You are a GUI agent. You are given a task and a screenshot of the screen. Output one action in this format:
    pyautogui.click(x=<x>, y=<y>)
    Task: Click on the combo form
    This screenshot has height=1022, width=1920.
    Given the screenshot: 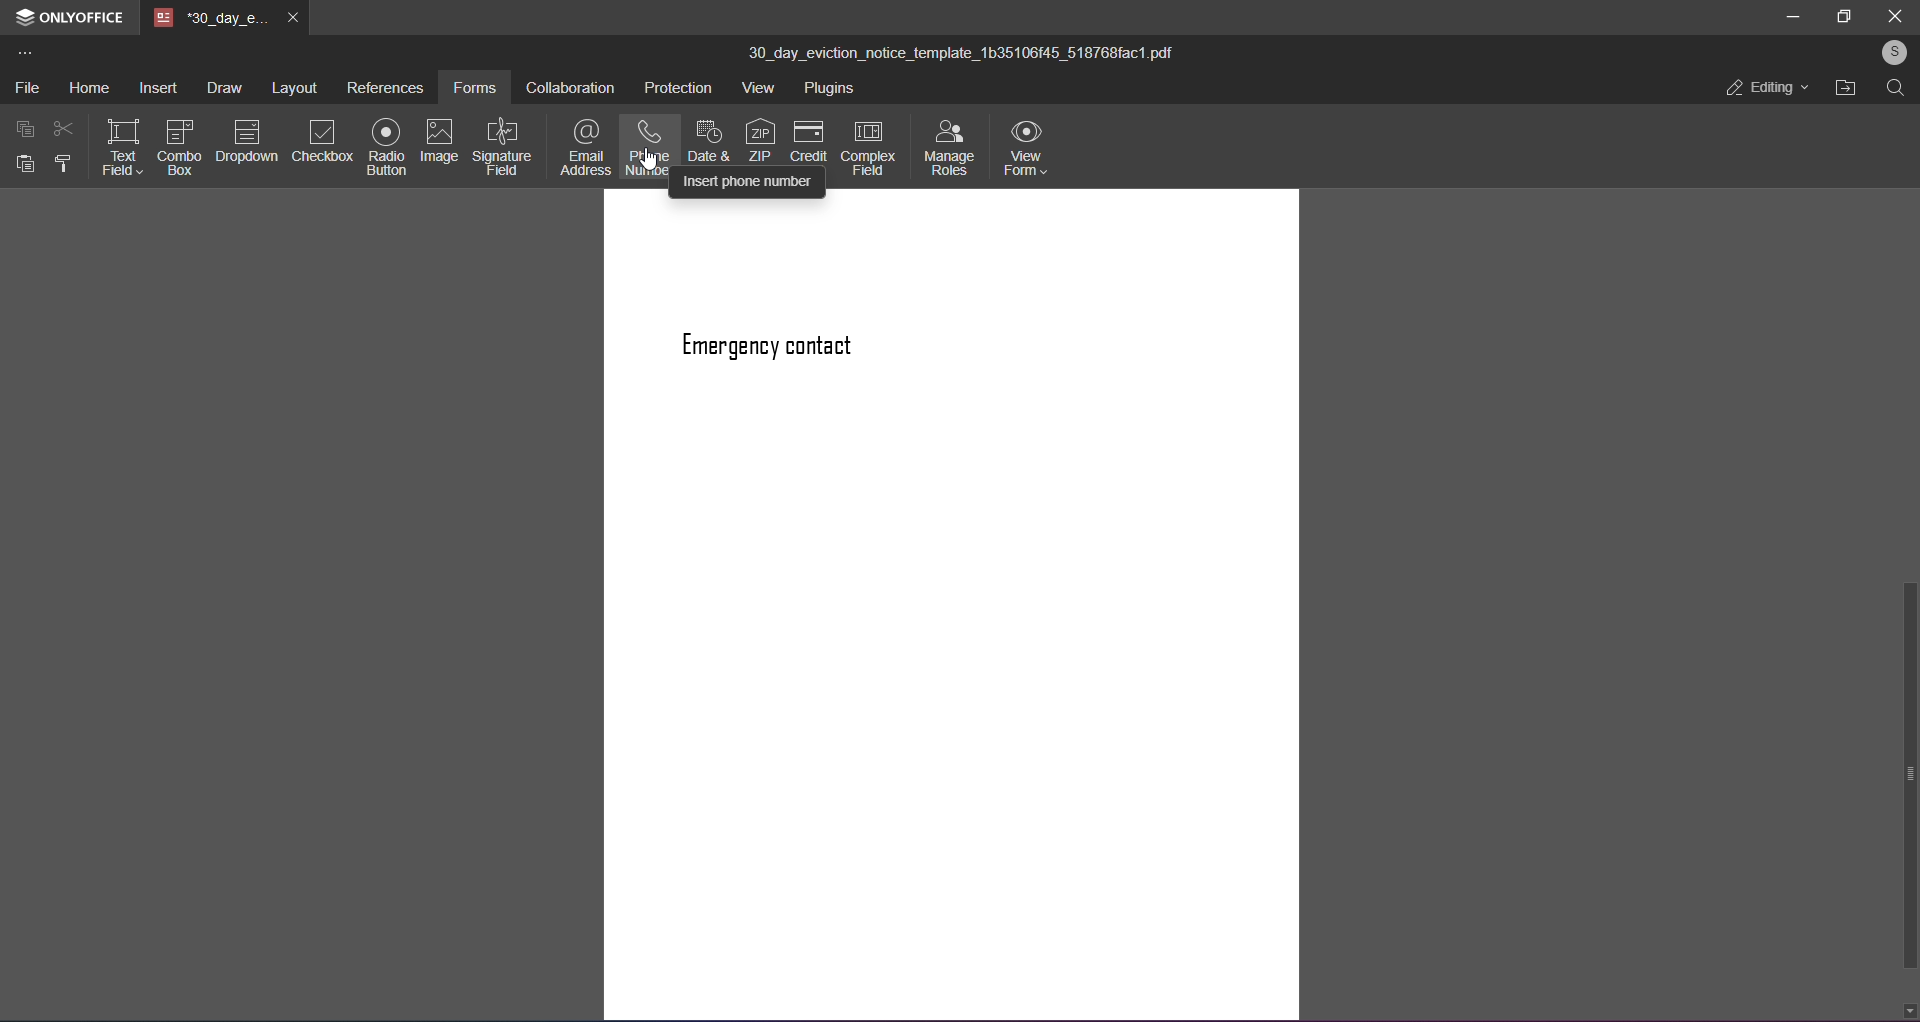 What is the action you would take?
    pyautogui.click(x=180, y=144)
    